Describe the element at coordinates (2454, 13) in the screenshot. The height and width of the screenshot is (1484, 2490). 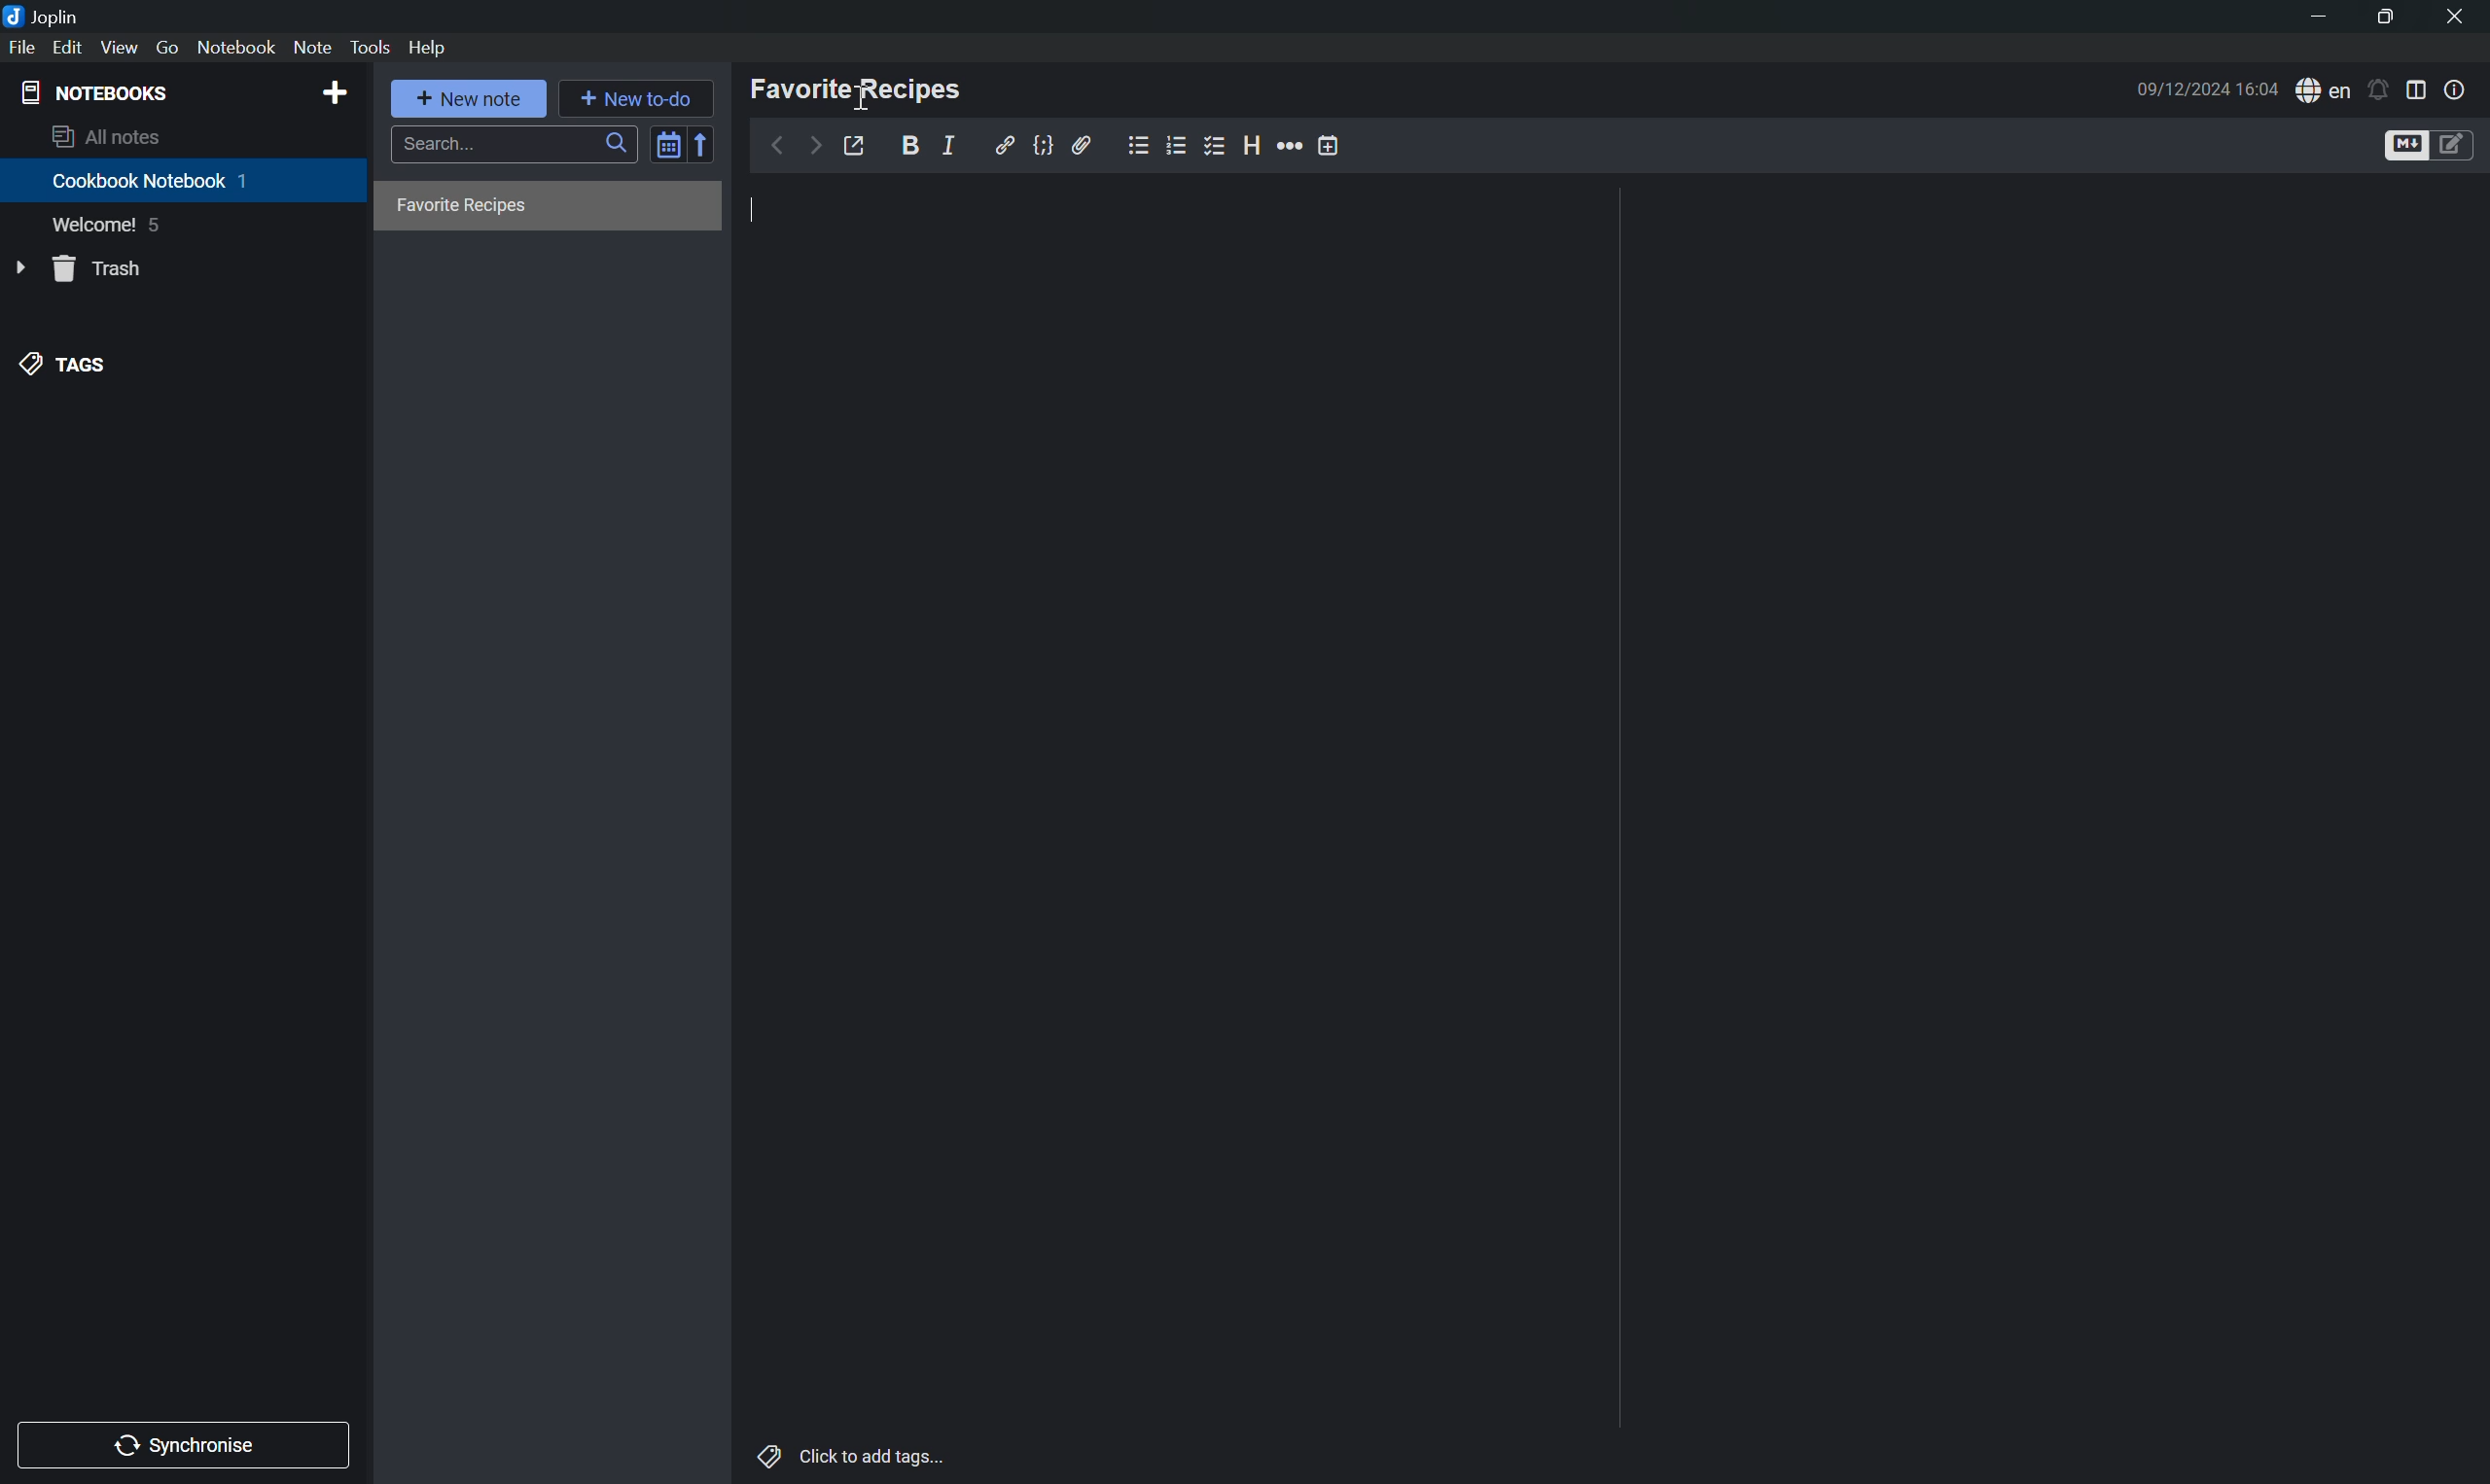
I see `close` at that location.